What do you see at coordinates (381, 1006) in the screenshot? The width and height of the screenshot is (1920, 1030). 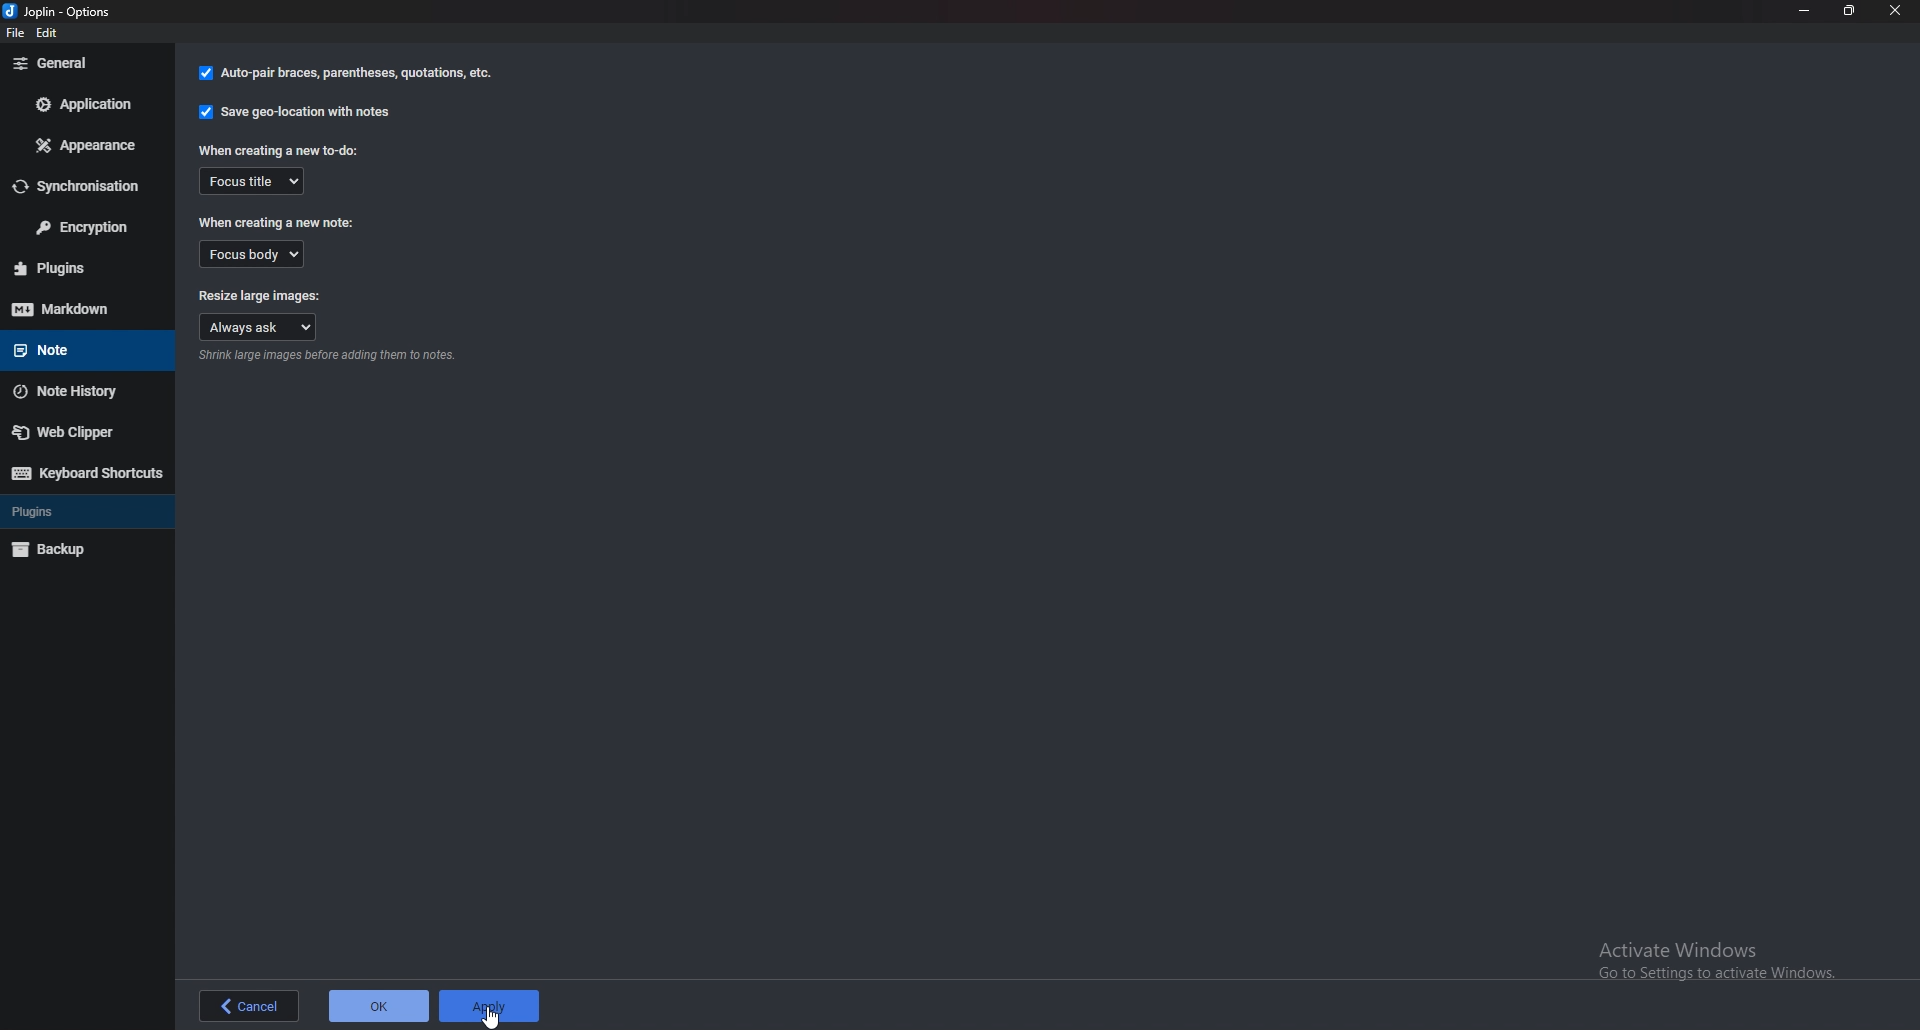 I see `ok` at bounding box center [381, 1006].